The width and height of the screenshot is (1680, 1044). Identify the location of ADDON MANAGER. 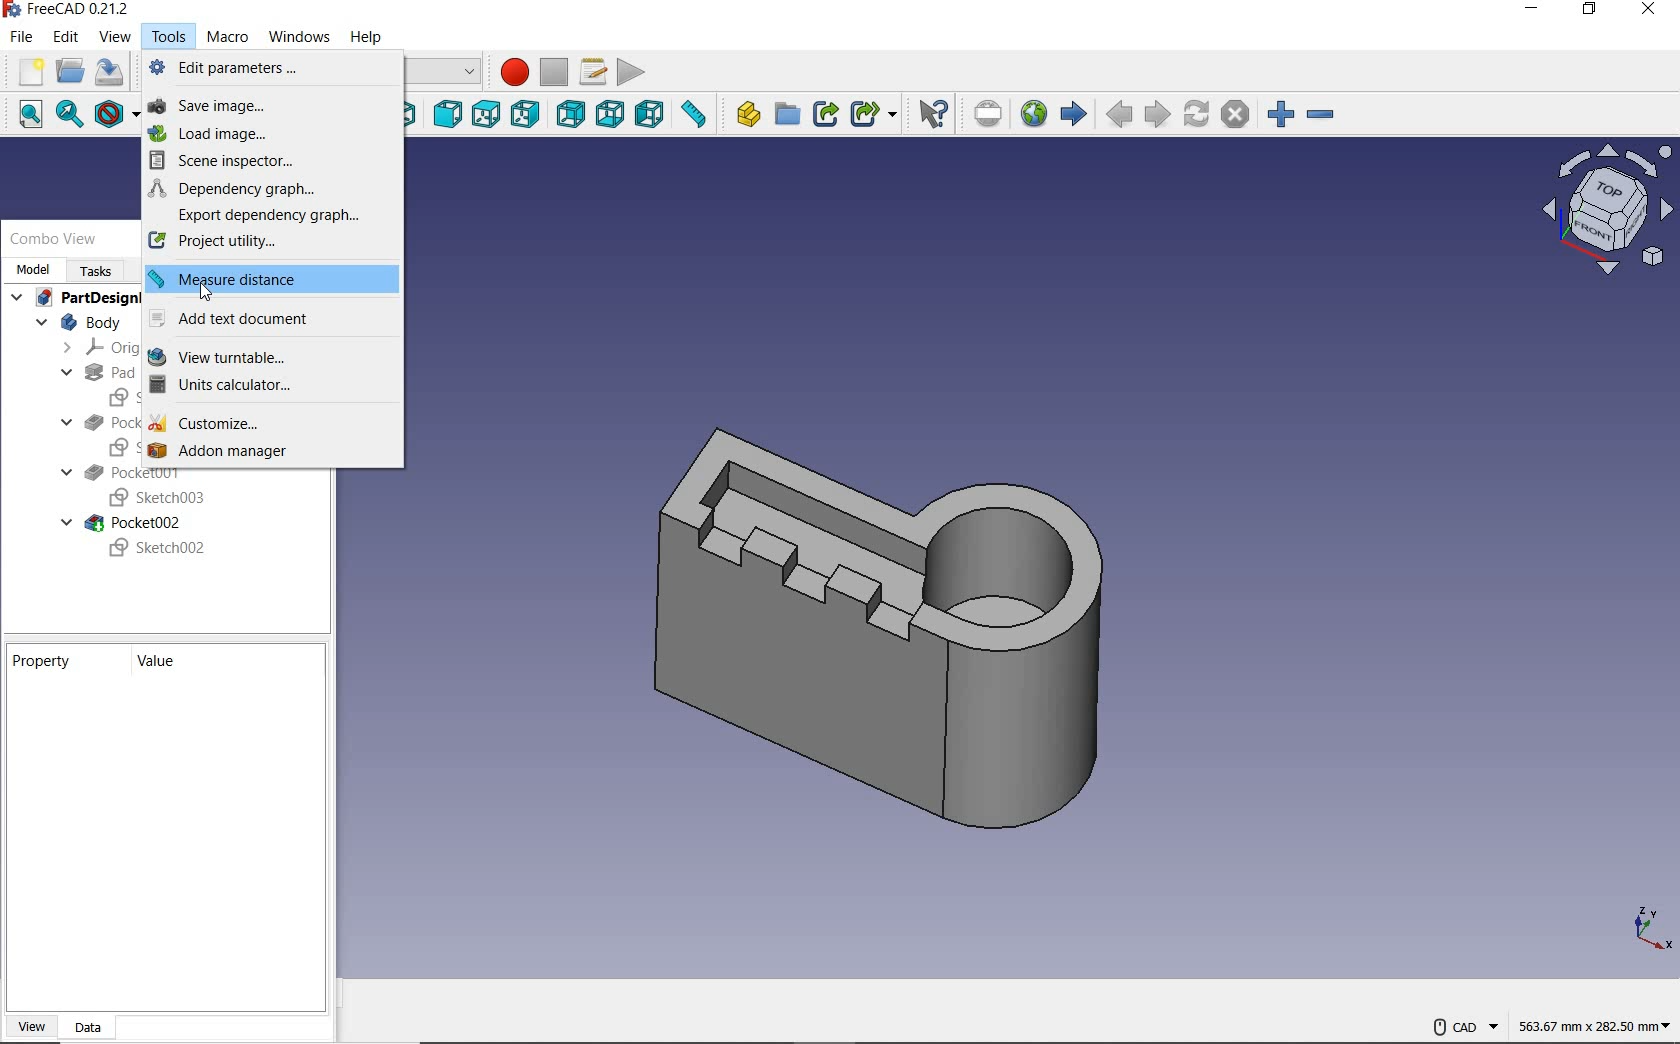
(269, 451).